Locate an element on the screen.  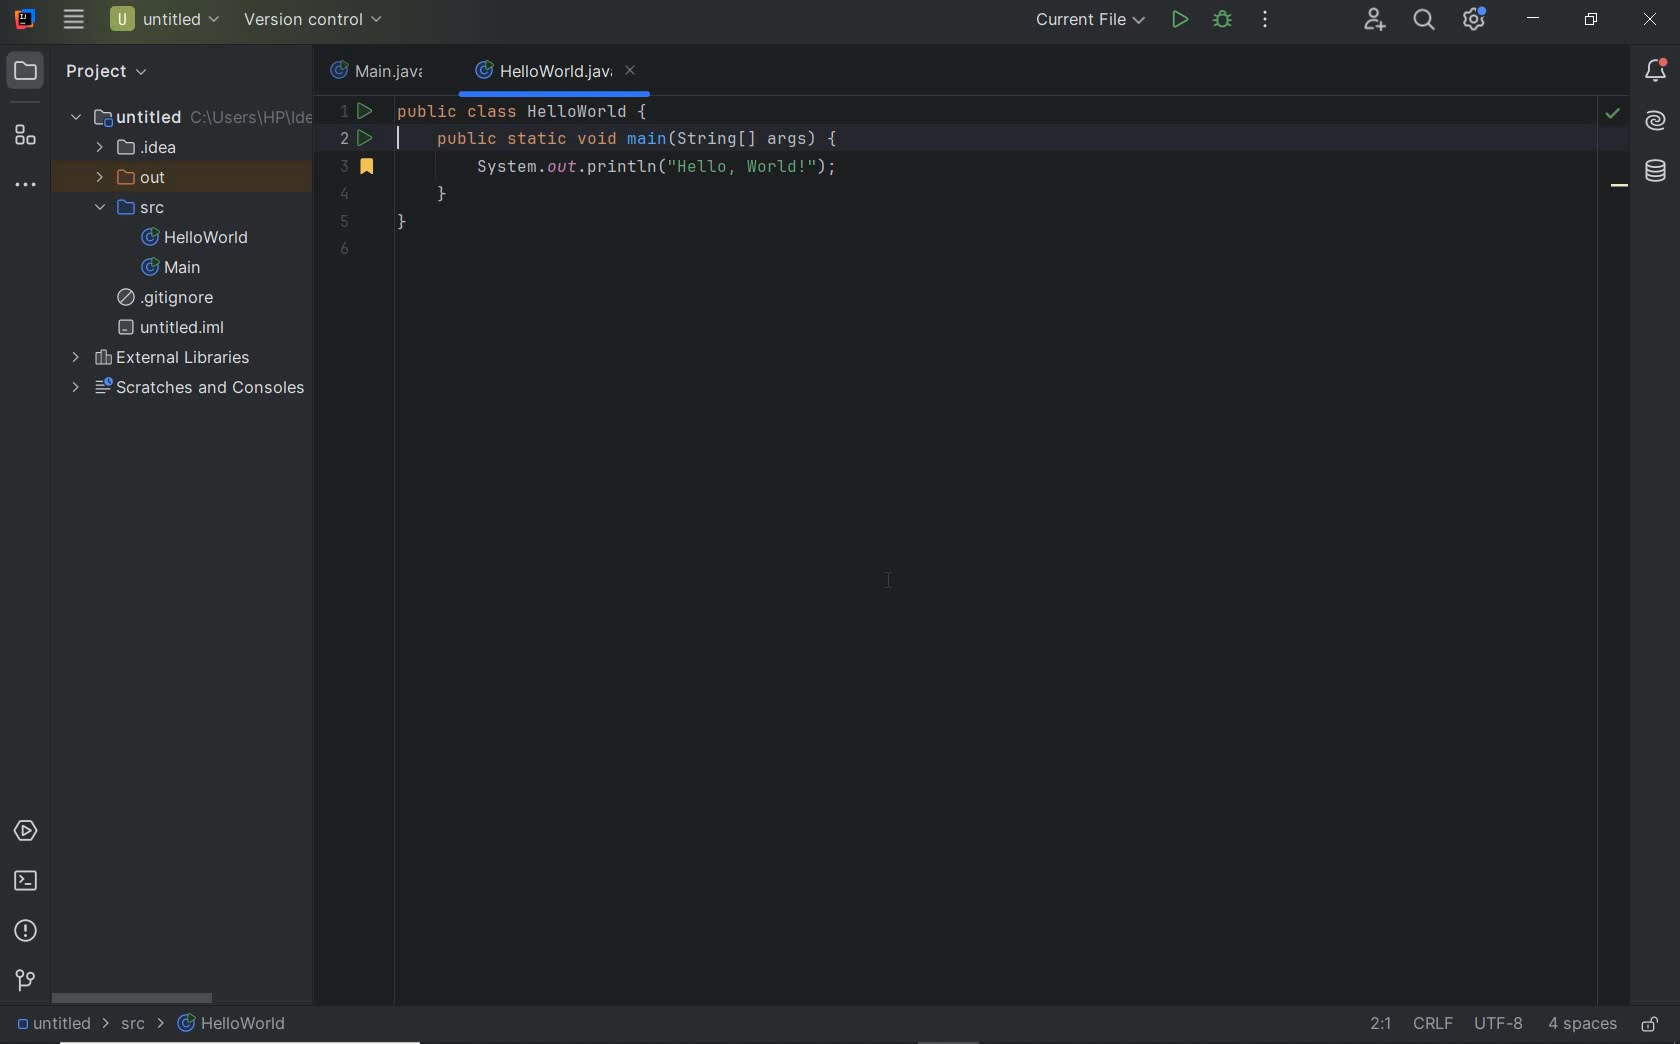
more actions is located at coordinates (1267, 20).